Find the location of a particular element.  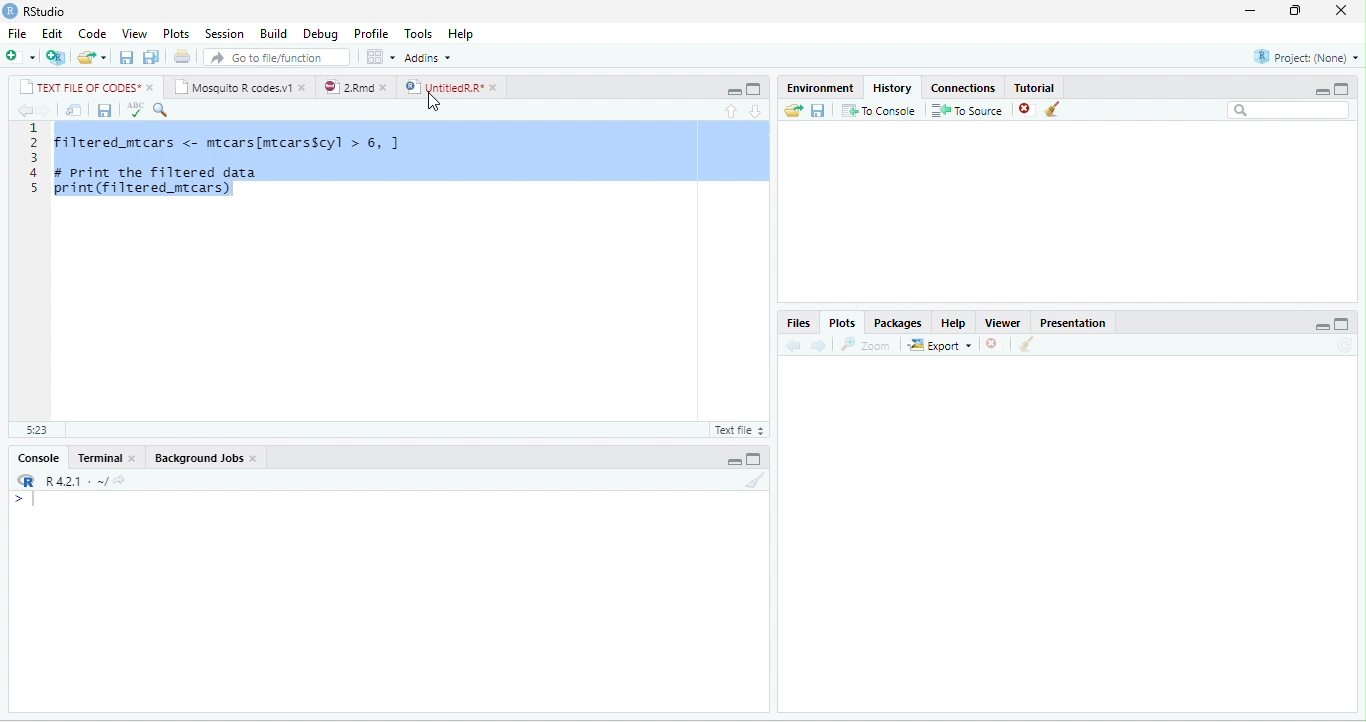

forward is located at coordinates (818, 346).